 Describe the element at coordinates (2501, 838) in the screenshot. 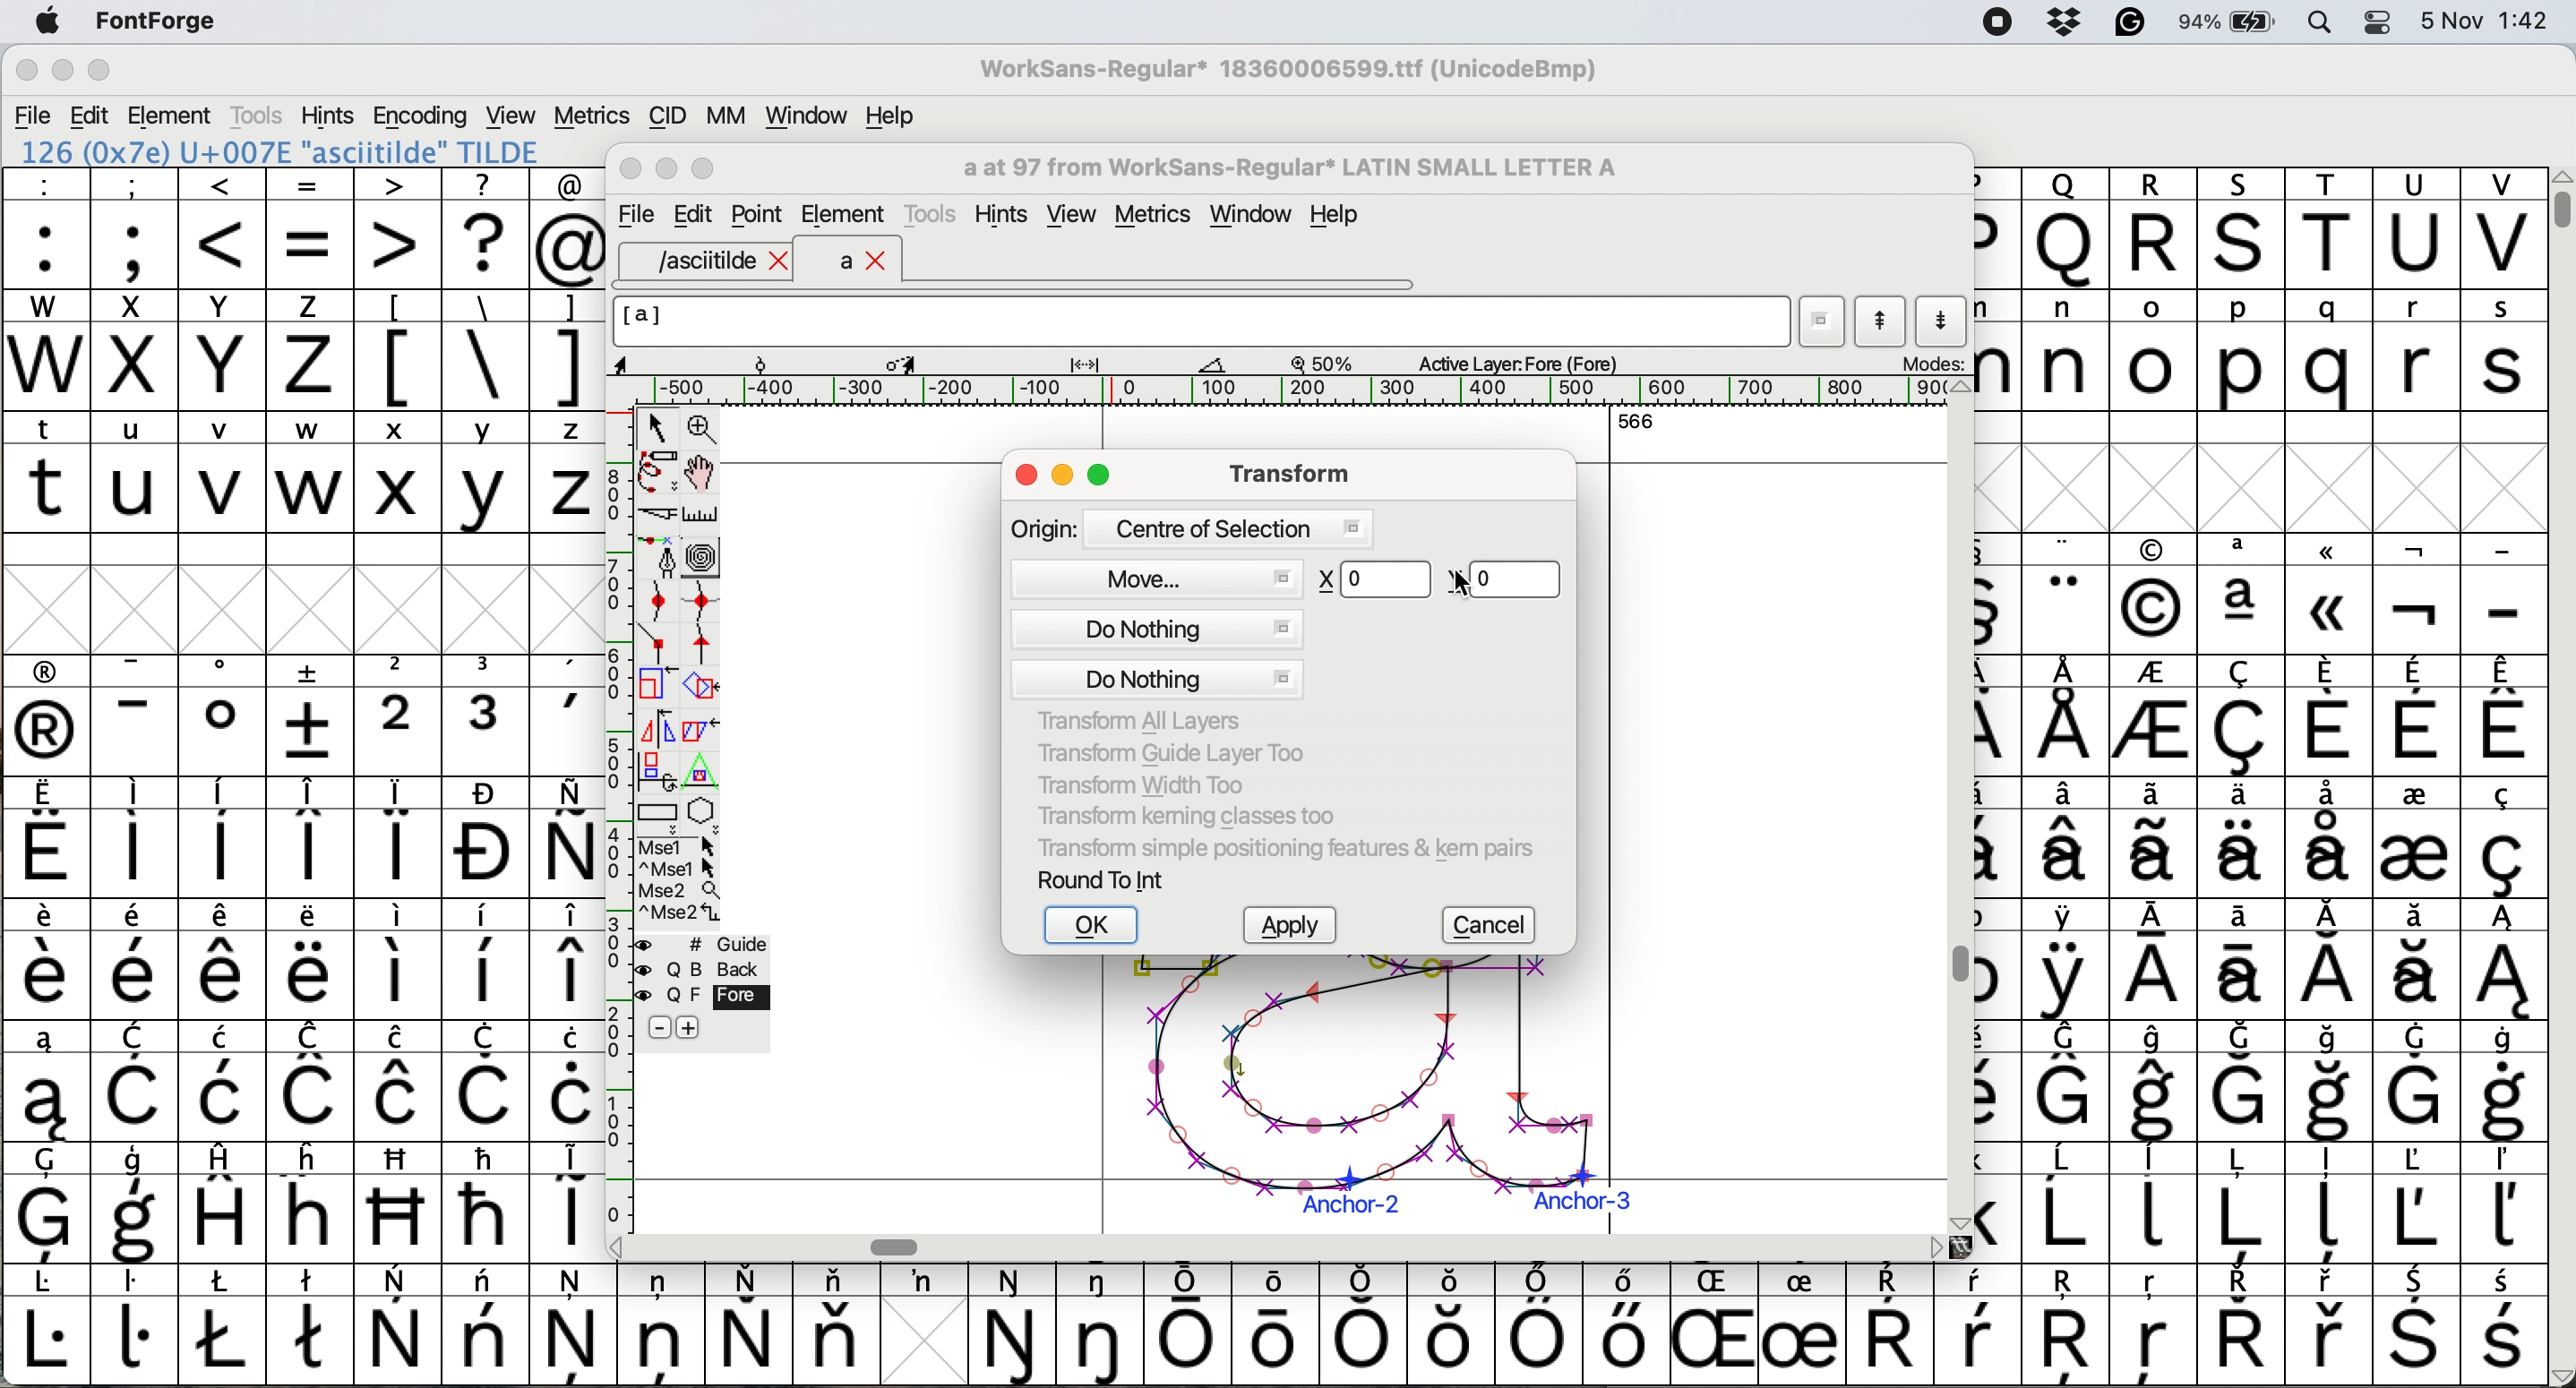

I see `symbol` at that location.